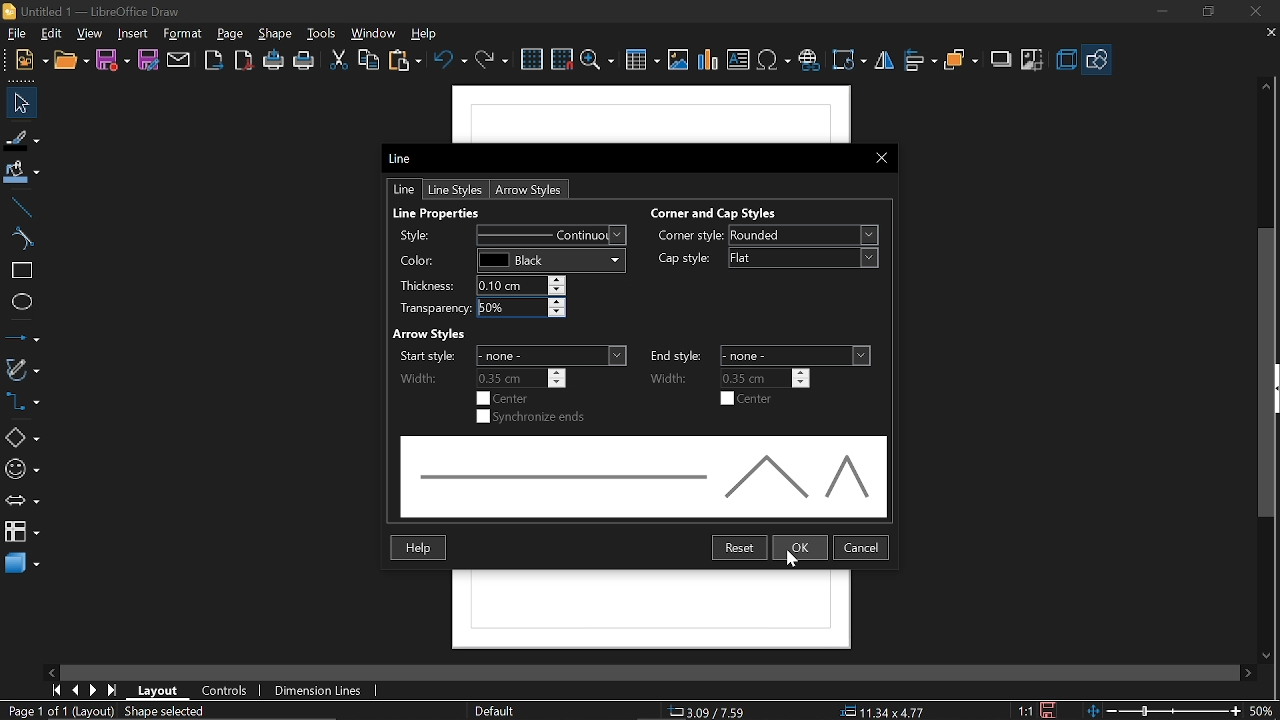 The width and height of the screenshot is (1280, 720). I want to click on save, so click(1054, 710).